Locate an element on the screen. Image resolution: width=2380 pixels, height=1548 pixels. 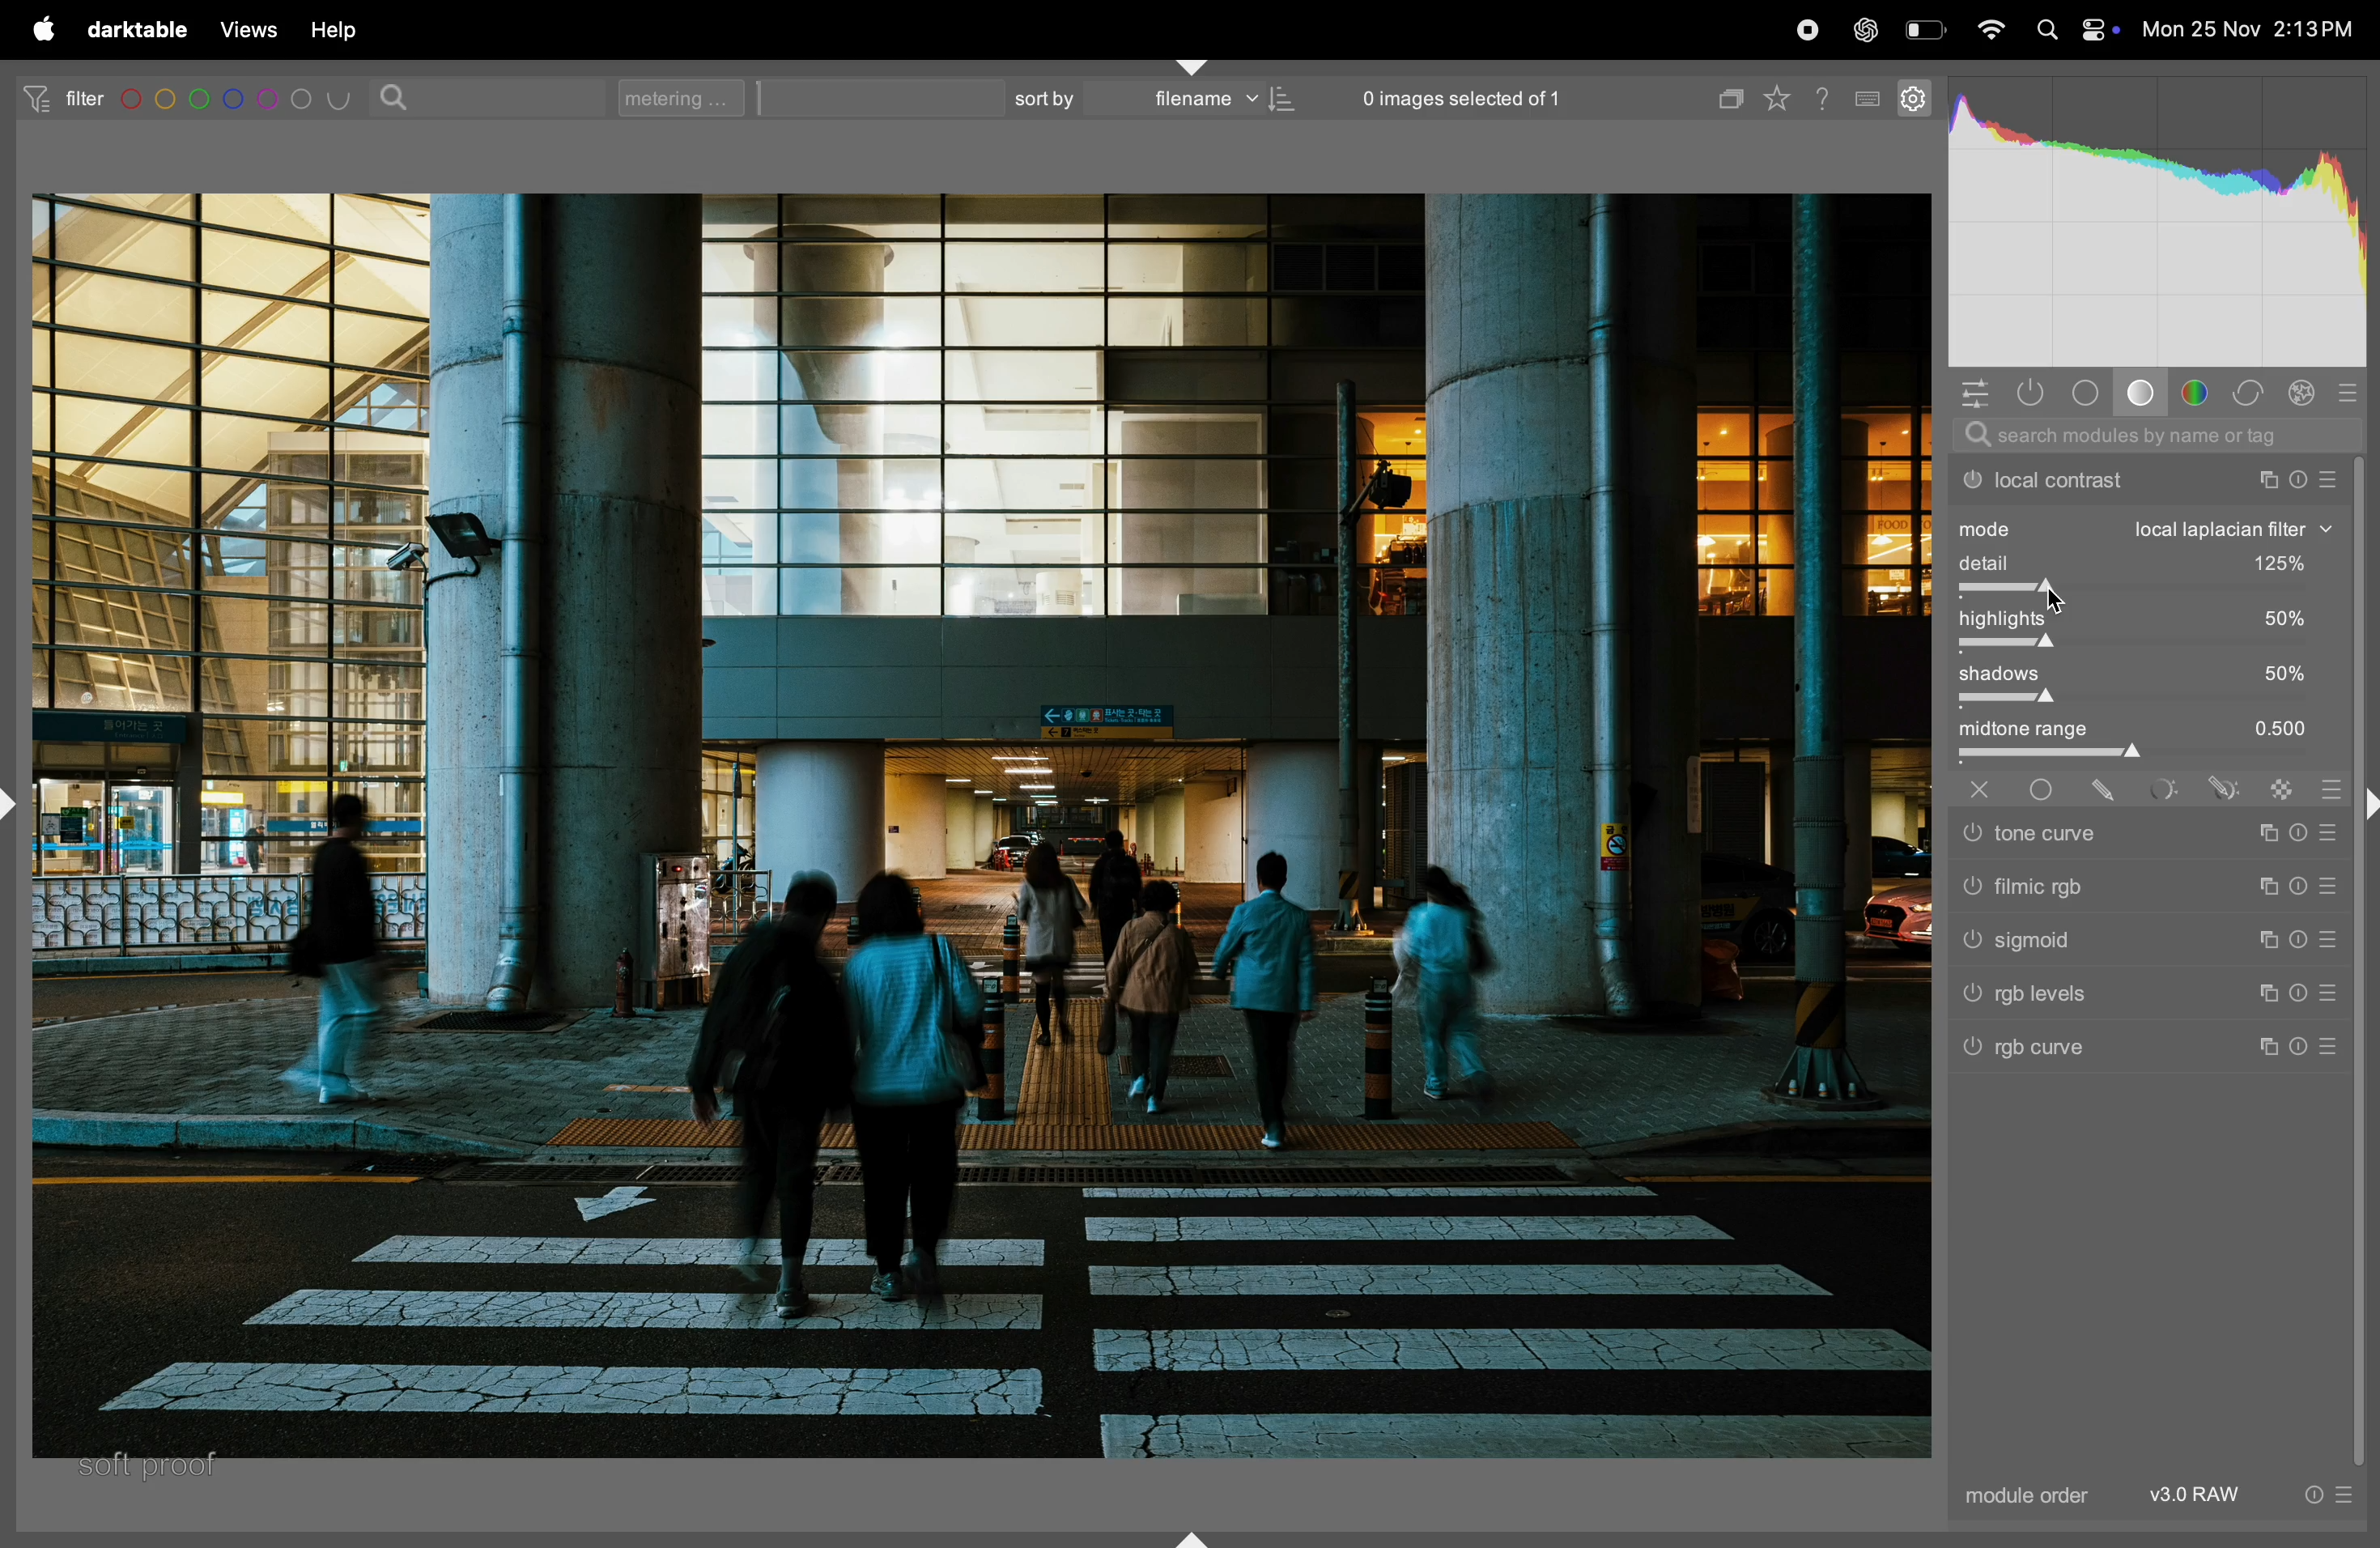
settings is located at coordinates (1912, 96).